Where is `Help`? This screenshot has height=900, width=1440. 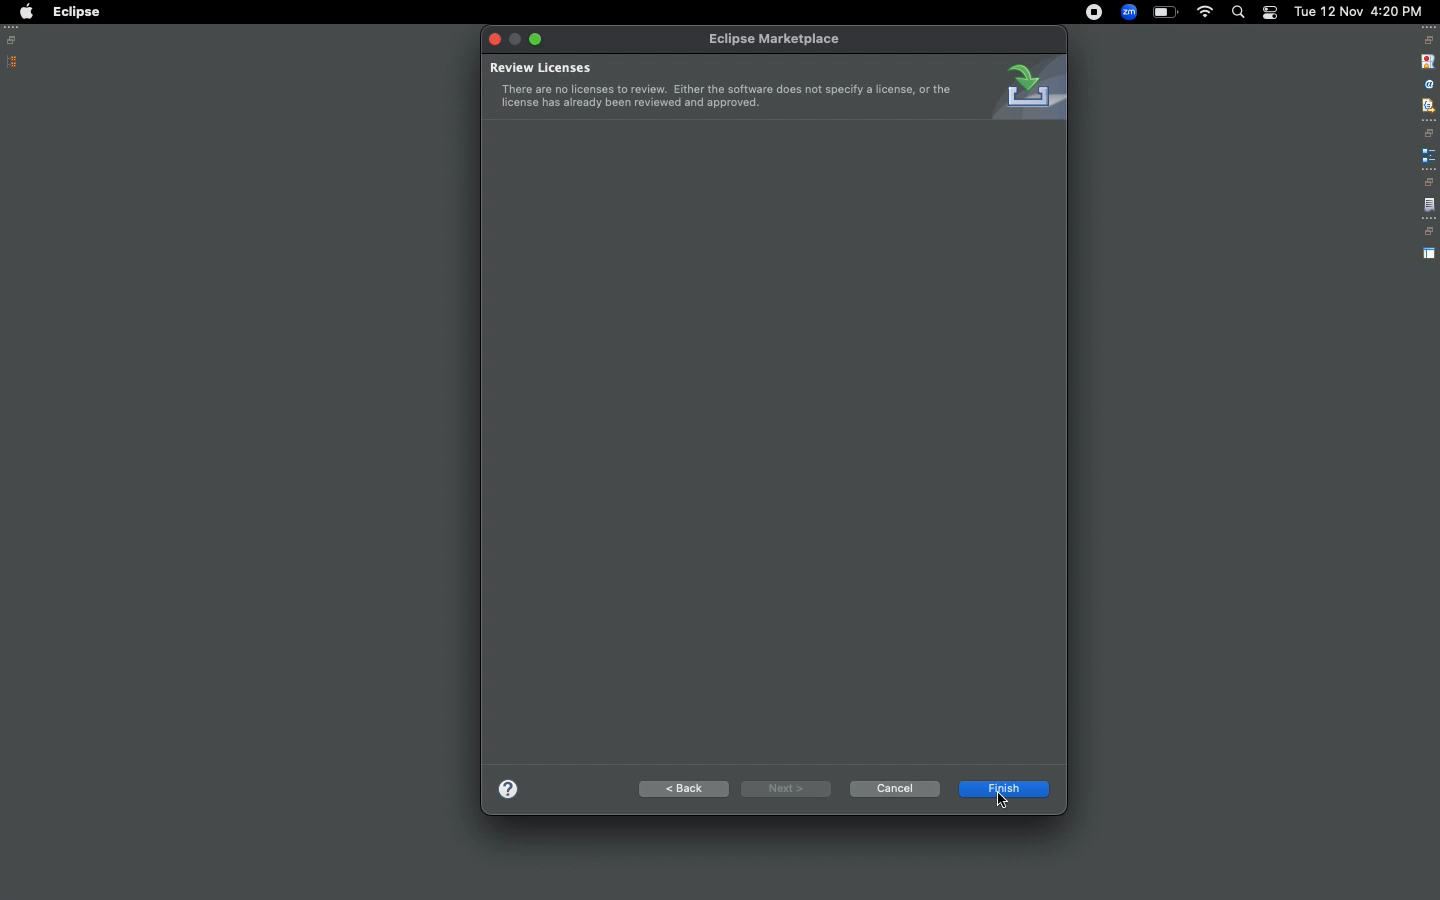 Help is located at coordinates (506, 788).